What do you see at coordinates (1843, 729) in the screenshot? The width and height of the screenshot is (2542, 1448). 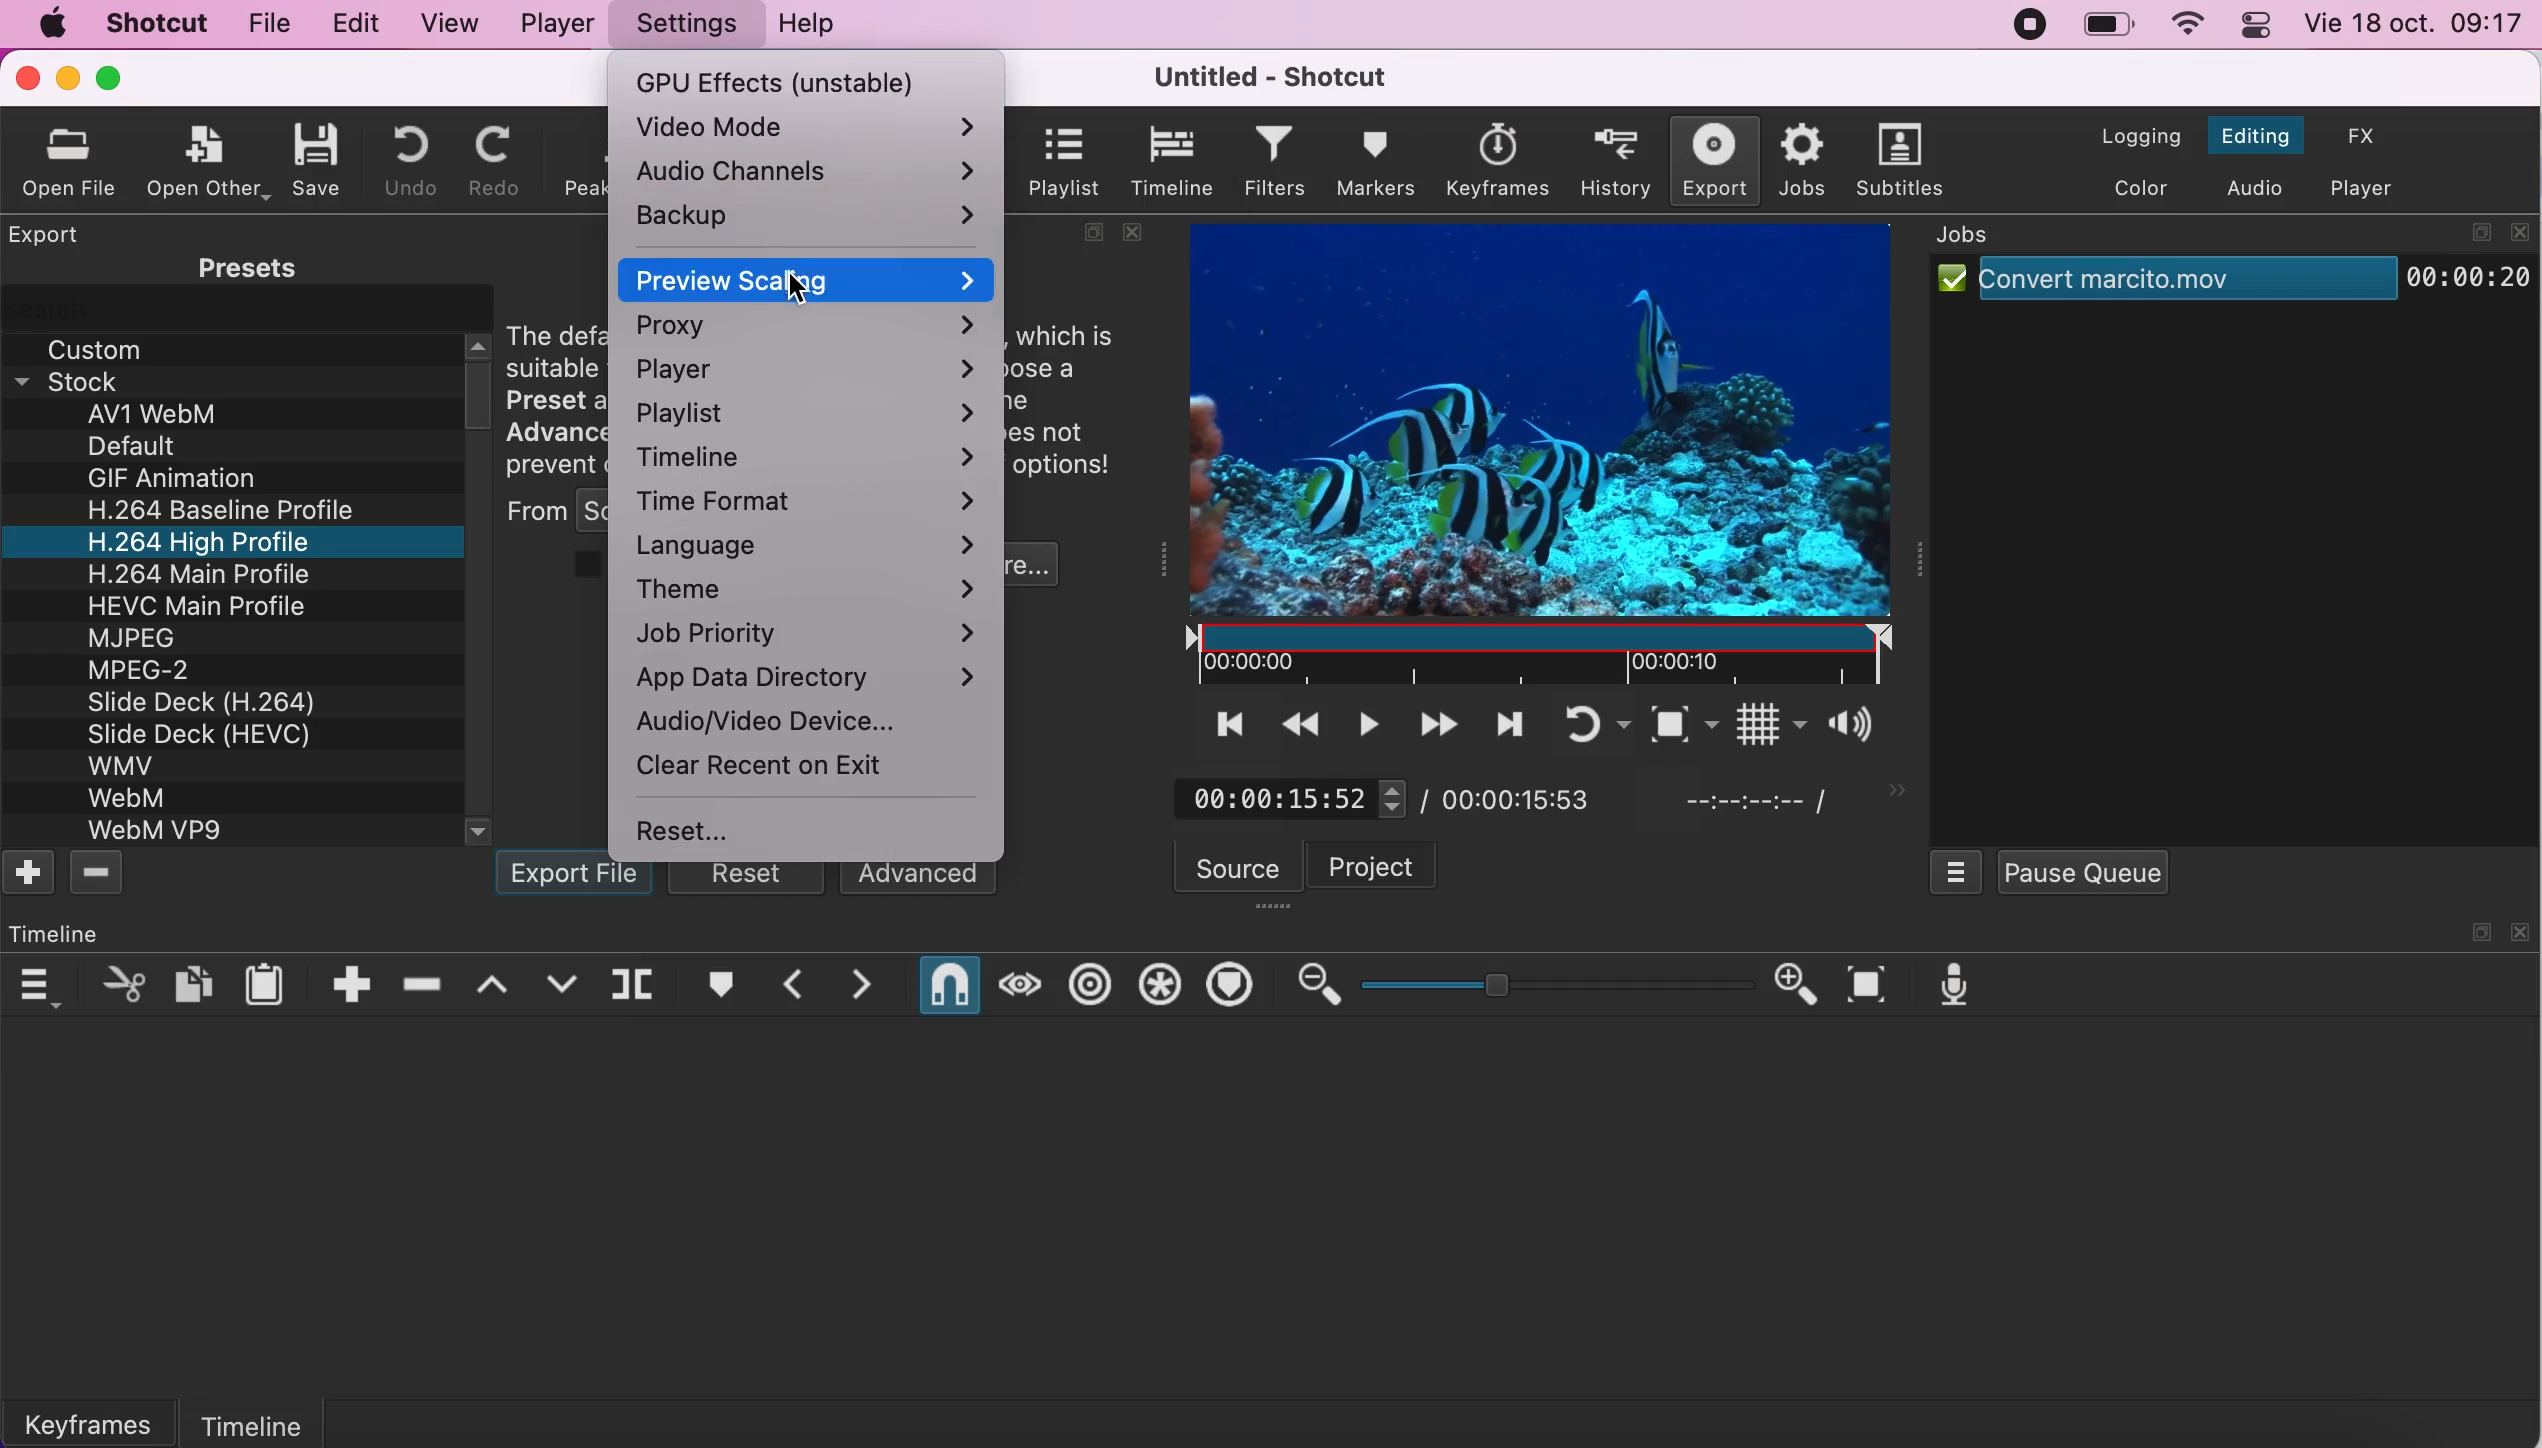 I see `show the volume control` at bounding box center [1843, 729].